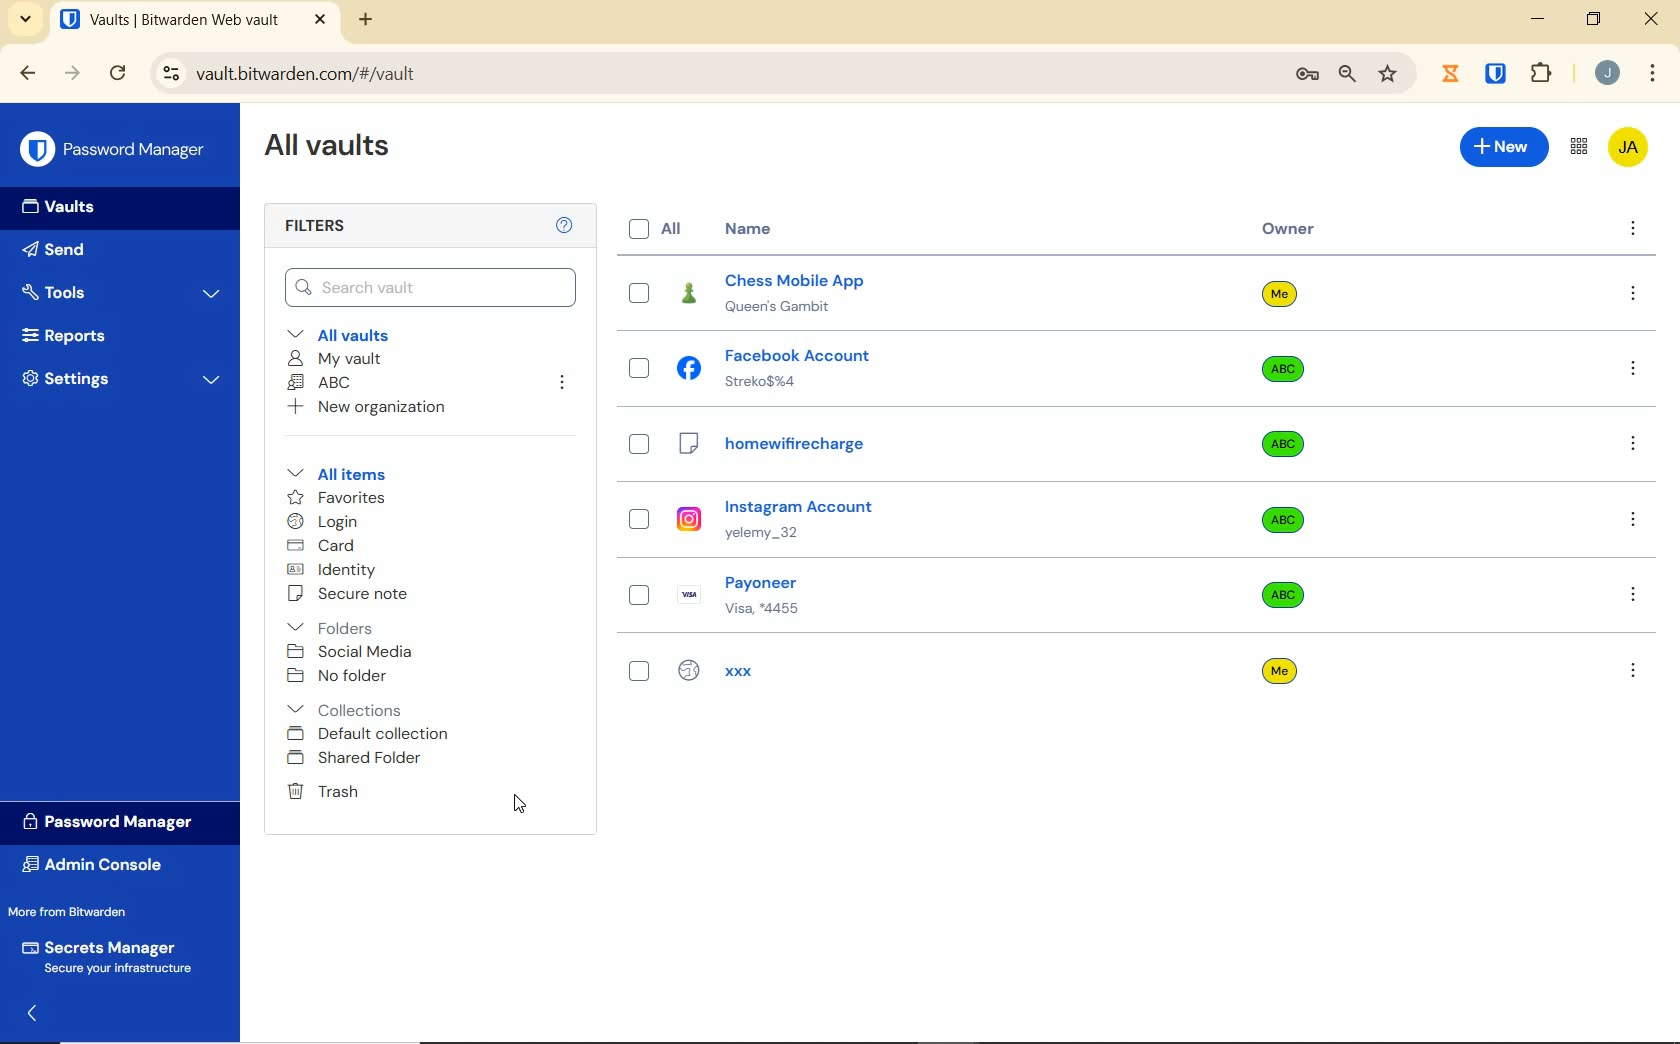 The width and height of the screenshot is (1680, 1044). Describe the element at coordinates (377, 409) in the screenshot. I see `New organization` at that location.